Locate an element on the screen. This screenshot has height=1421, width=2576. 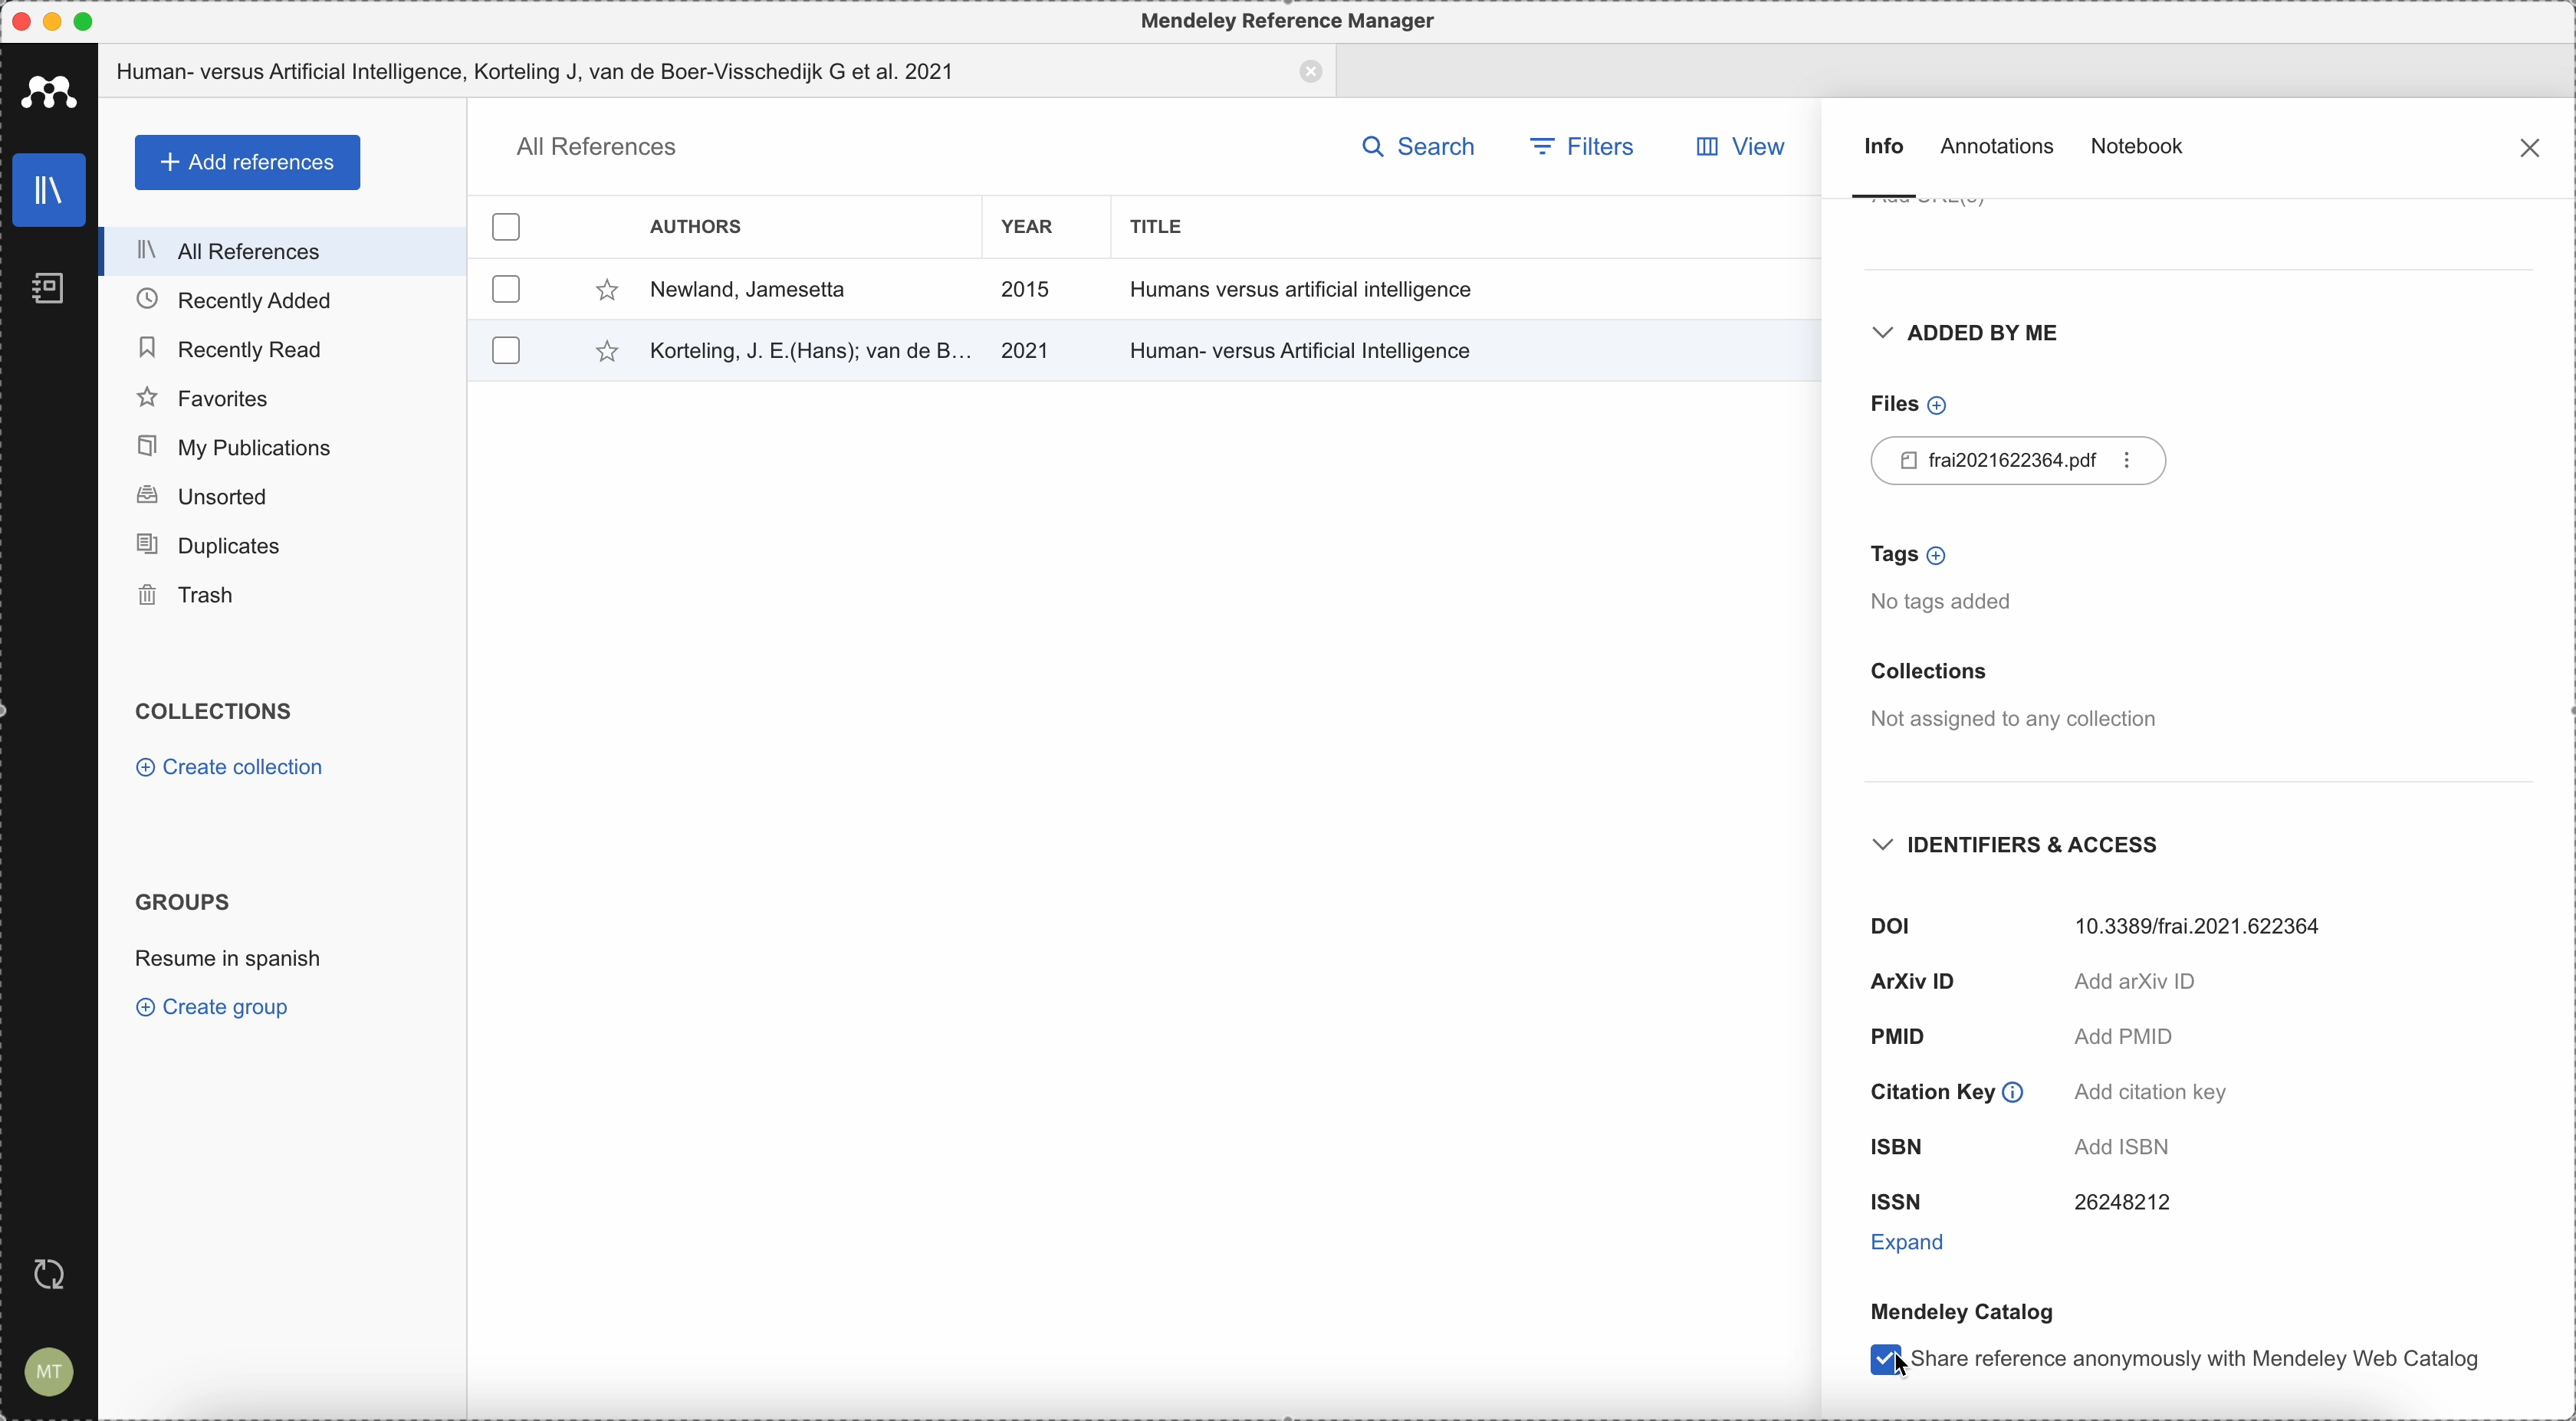
Korteling, J.E(Hans); van de B. is located at coordinates (806, 348).